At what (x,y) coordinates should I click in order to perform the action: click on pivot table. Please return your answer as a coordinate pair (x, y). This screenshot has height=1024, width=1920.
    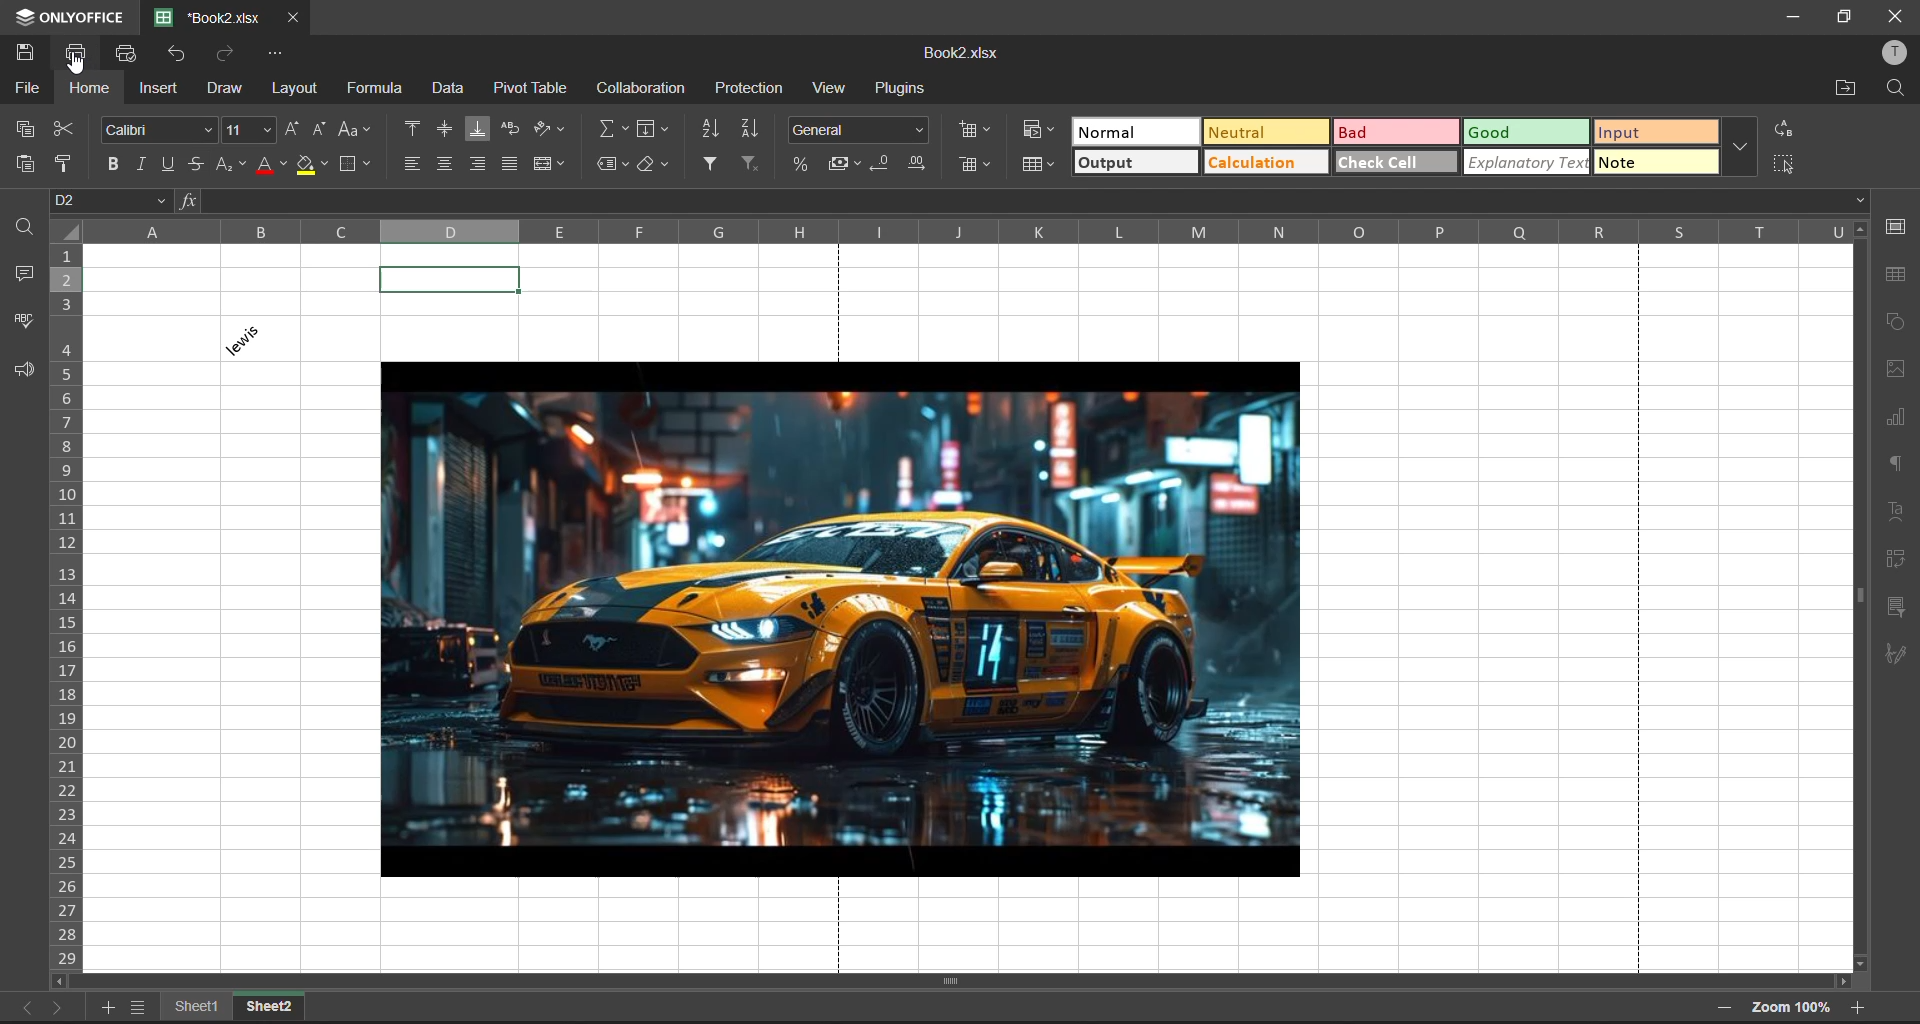
    Looking at the image, I should click on (534, 86).